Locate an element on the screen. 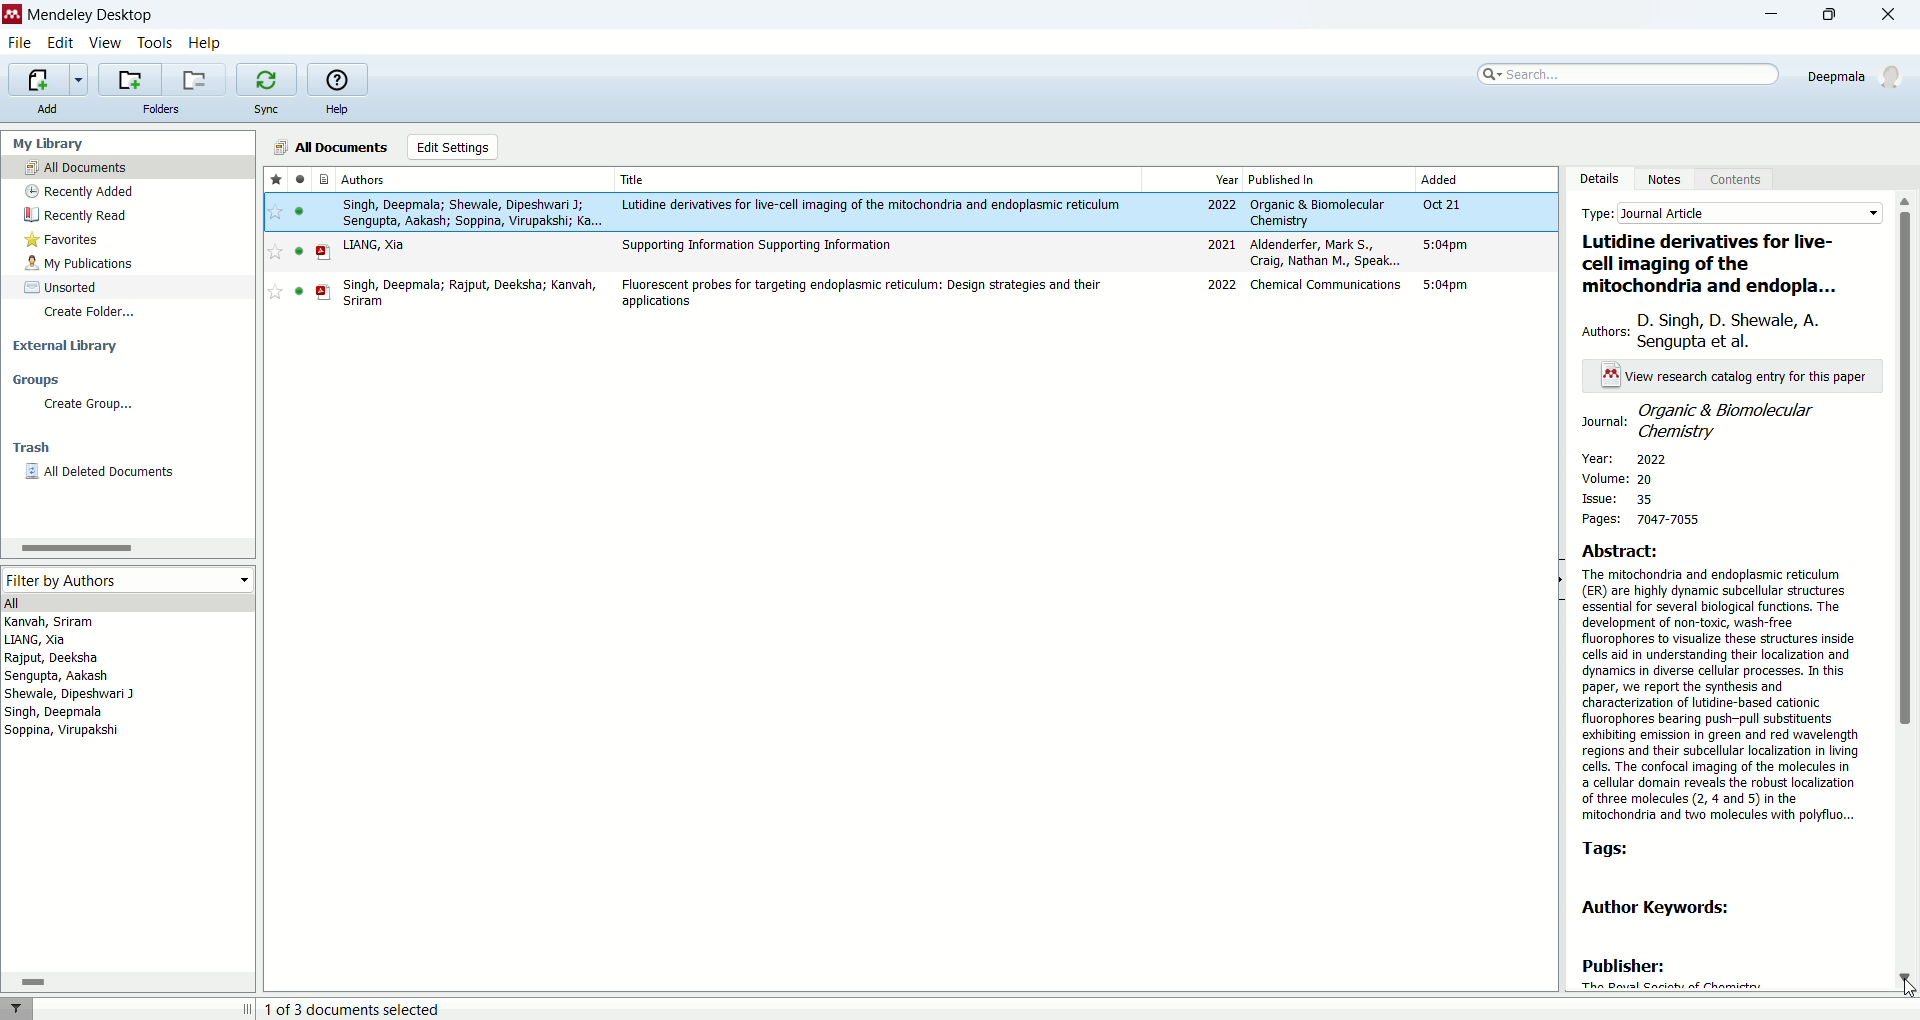  filter by authors is located at coordinates (125, 579).